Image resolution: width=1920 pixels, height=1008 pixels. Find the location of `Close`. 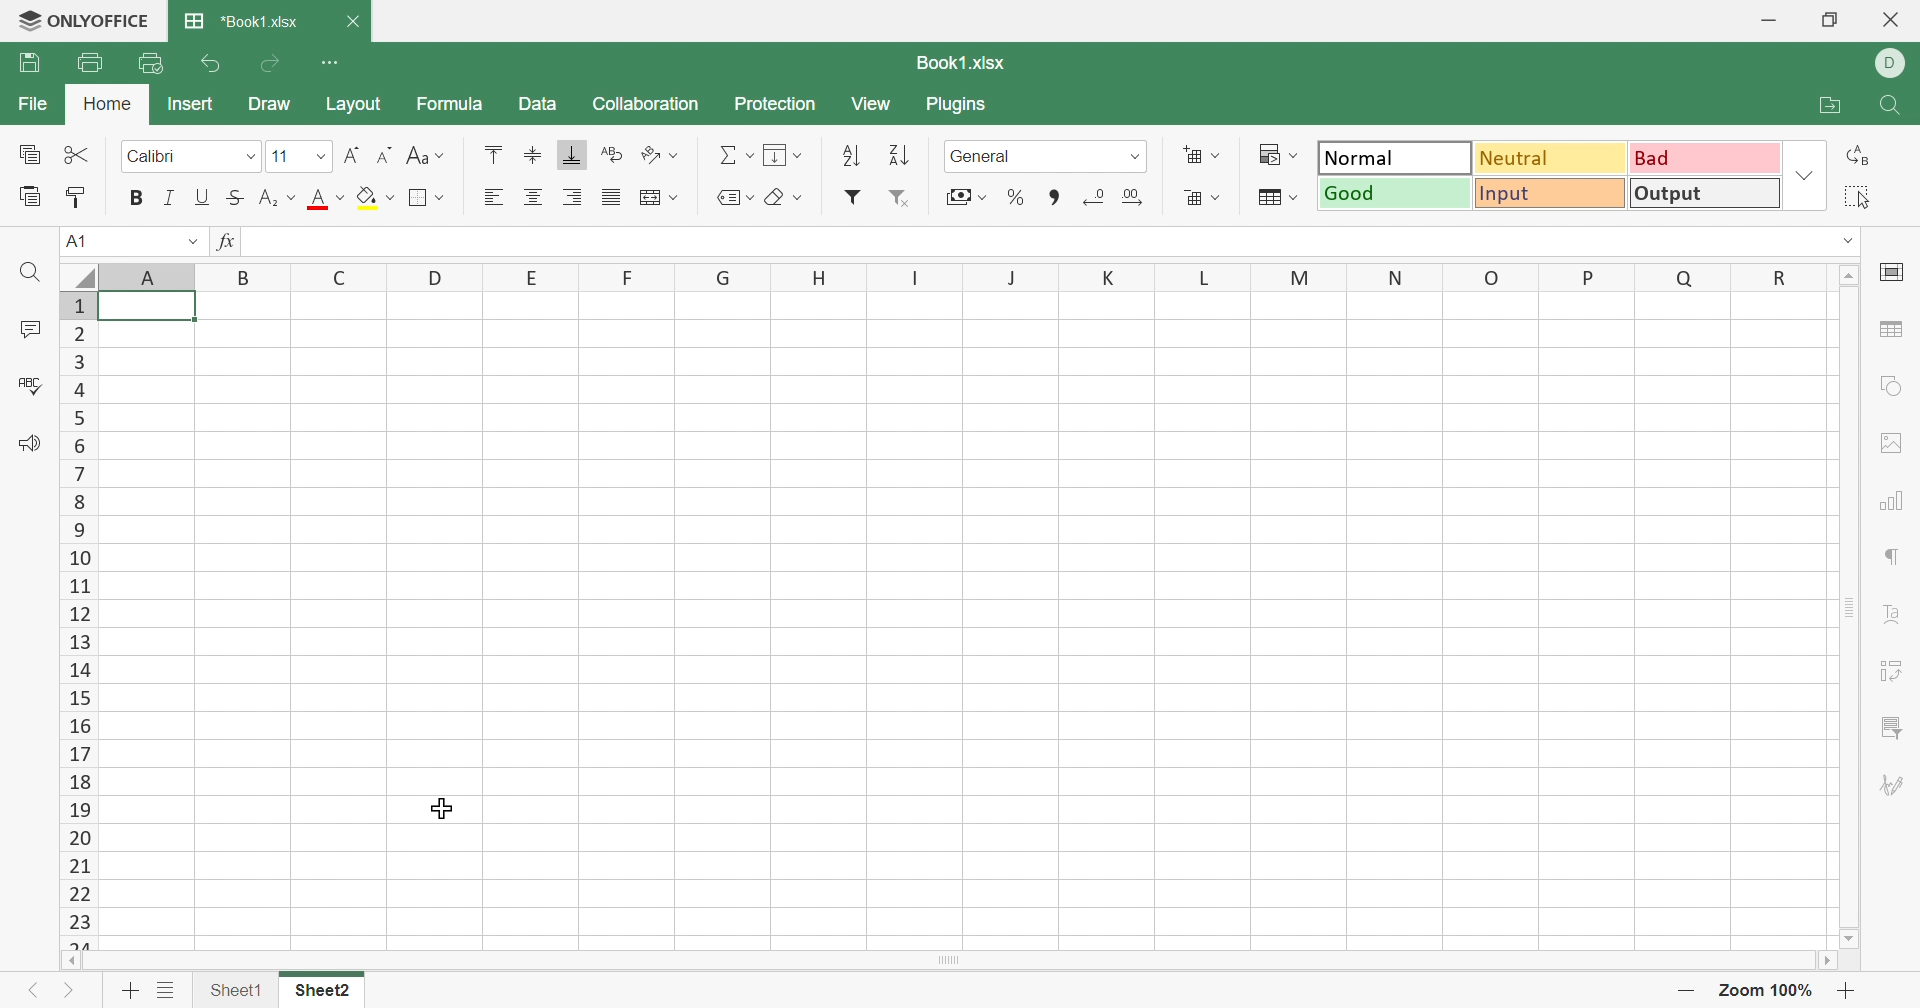

Close is located at coordinates (357, 24).